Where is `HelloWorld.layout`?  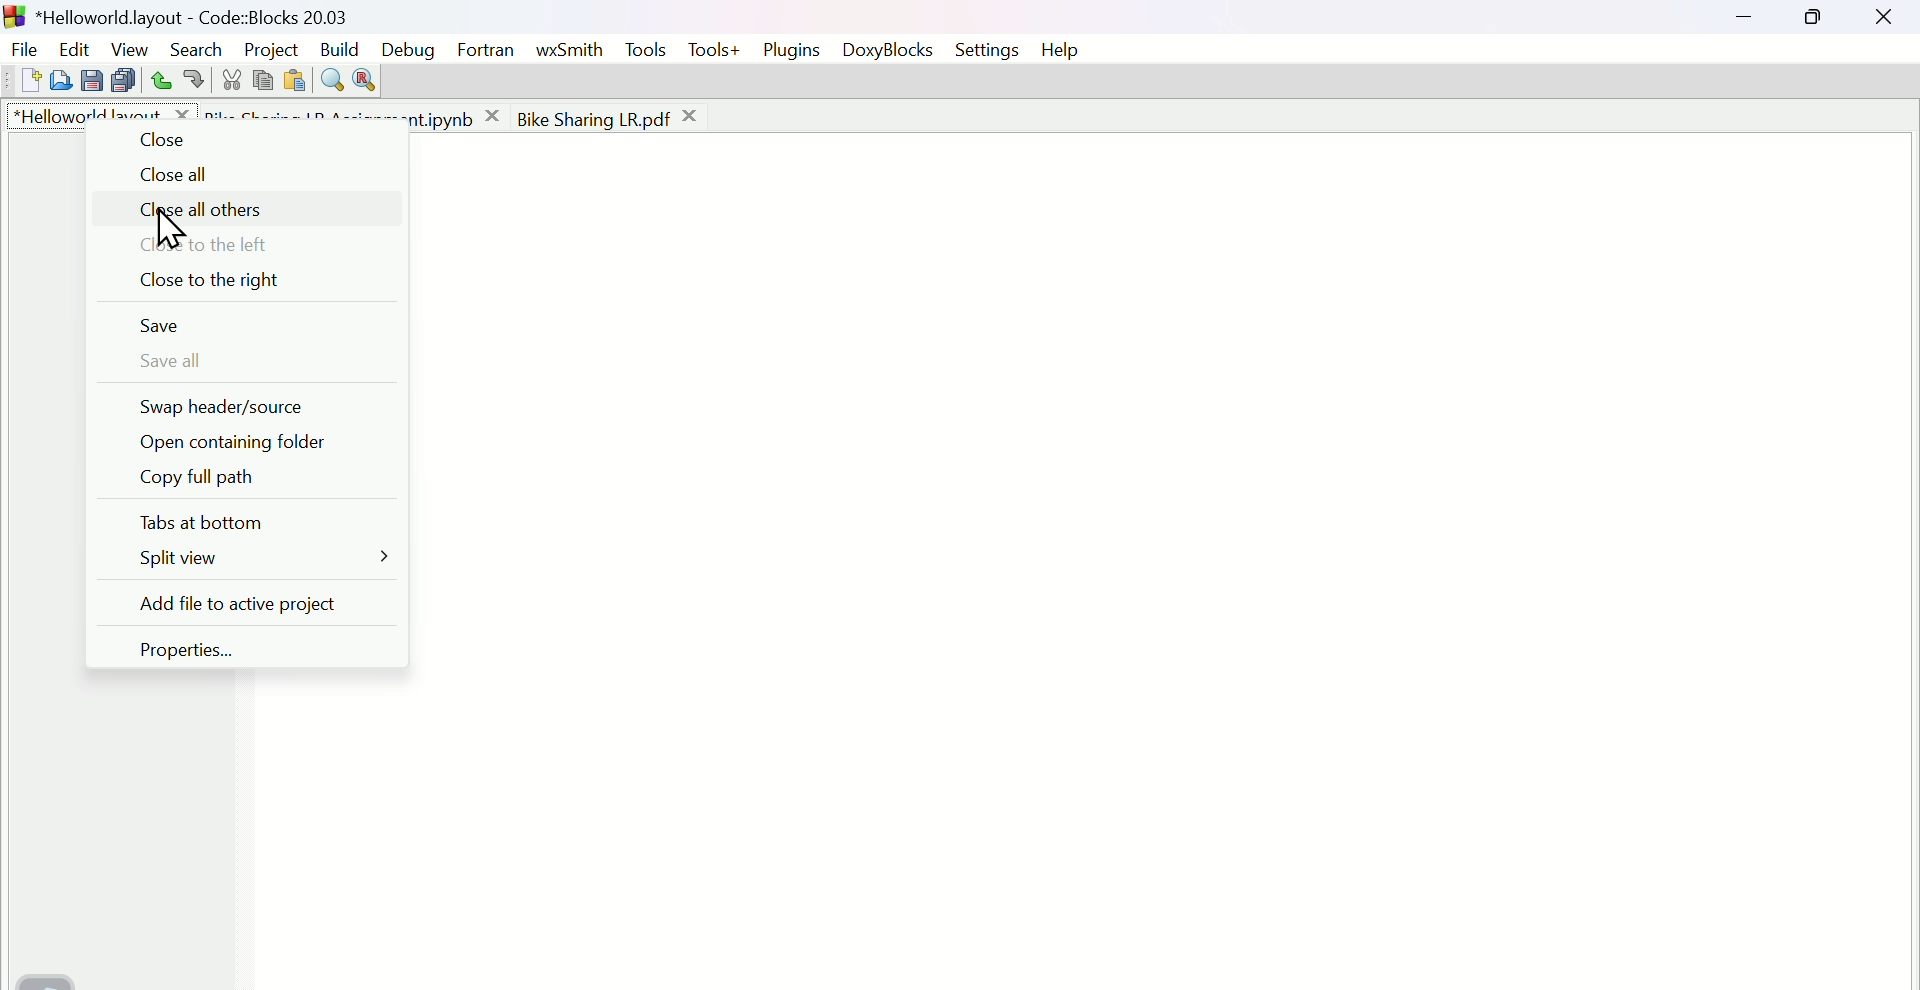 HelloWorld.layout is located at coordinates (105, 115).